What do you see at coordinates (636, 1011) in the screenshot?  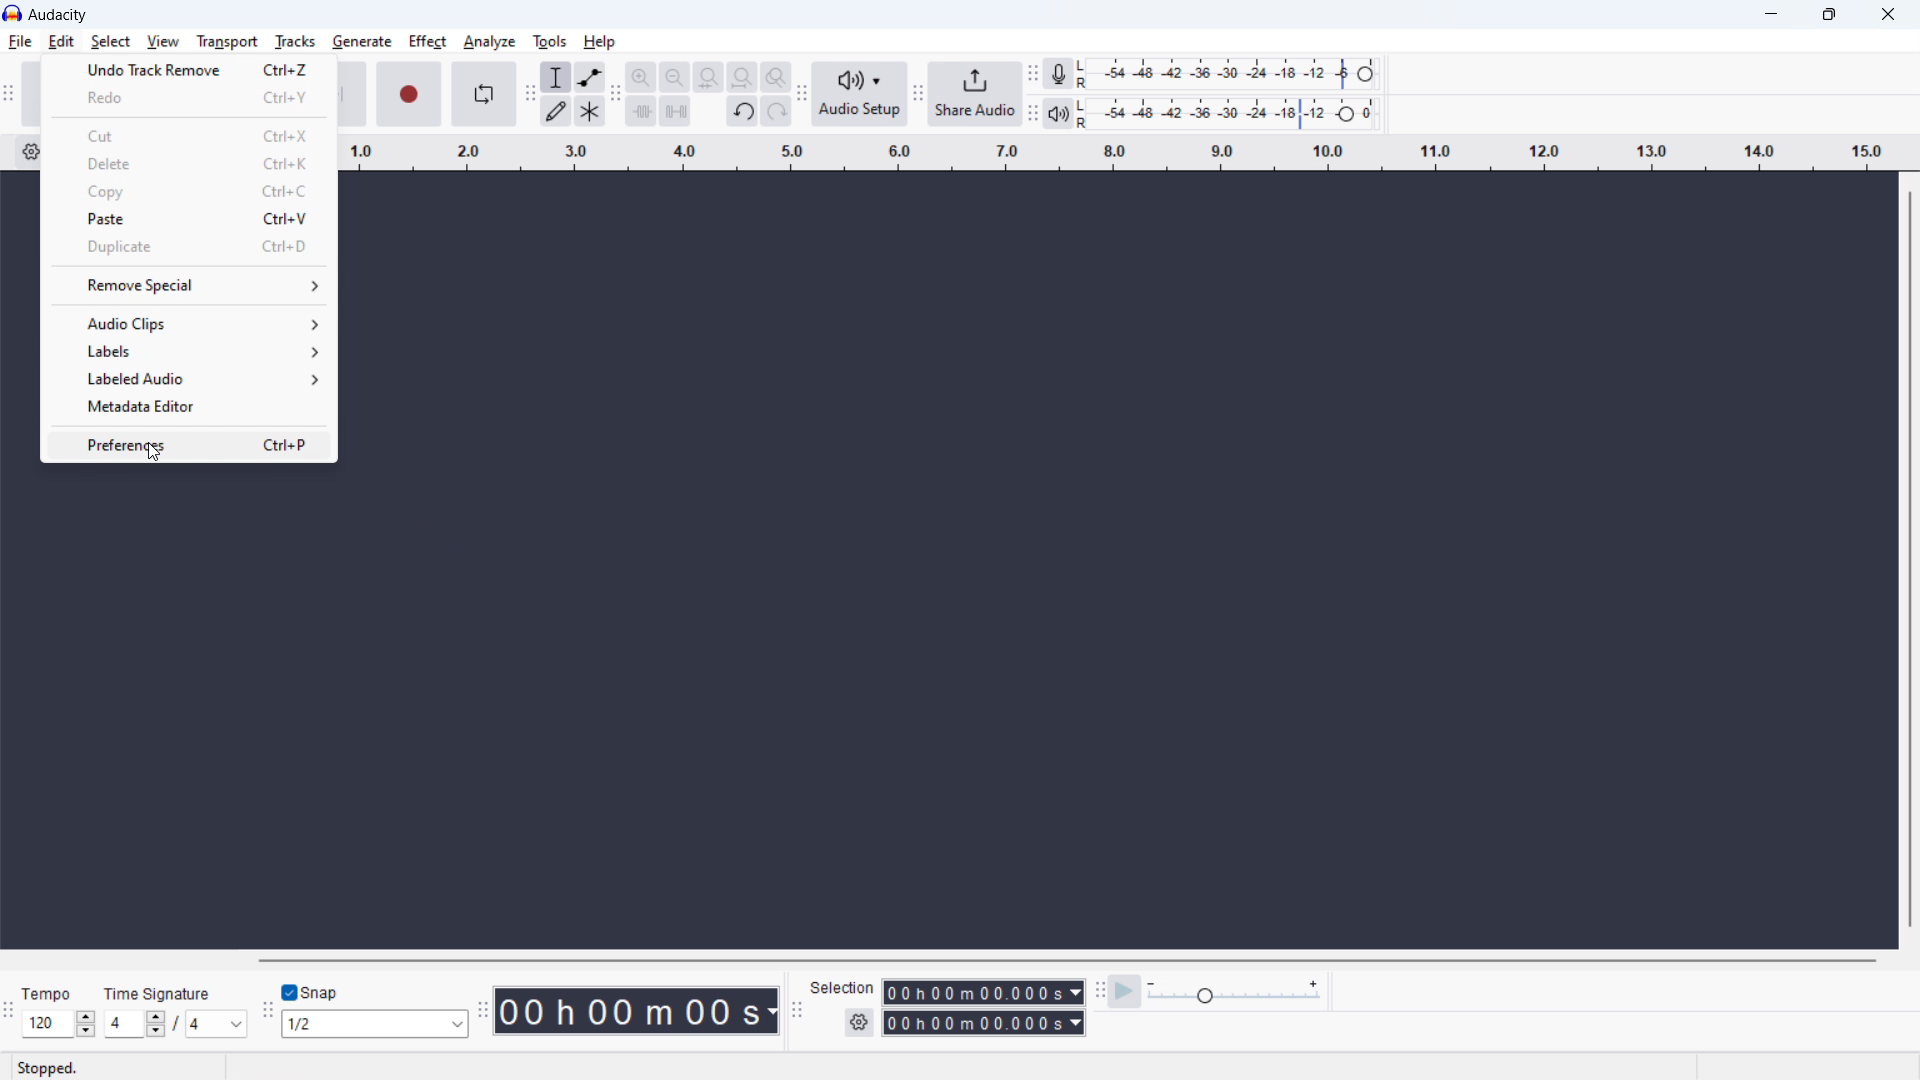 I see `timestamp` at bounding box center [636, 1011].